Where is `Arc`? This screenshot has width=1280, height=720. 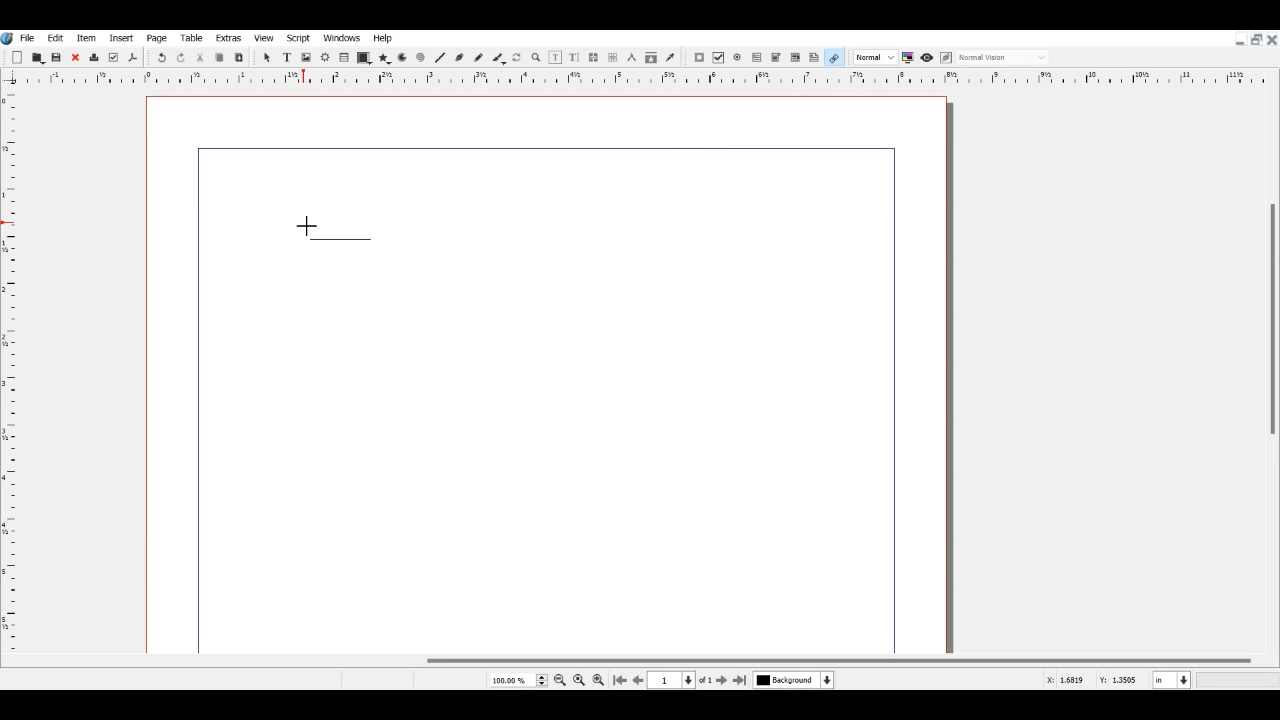
Arc is located at coordinates (402, 59).